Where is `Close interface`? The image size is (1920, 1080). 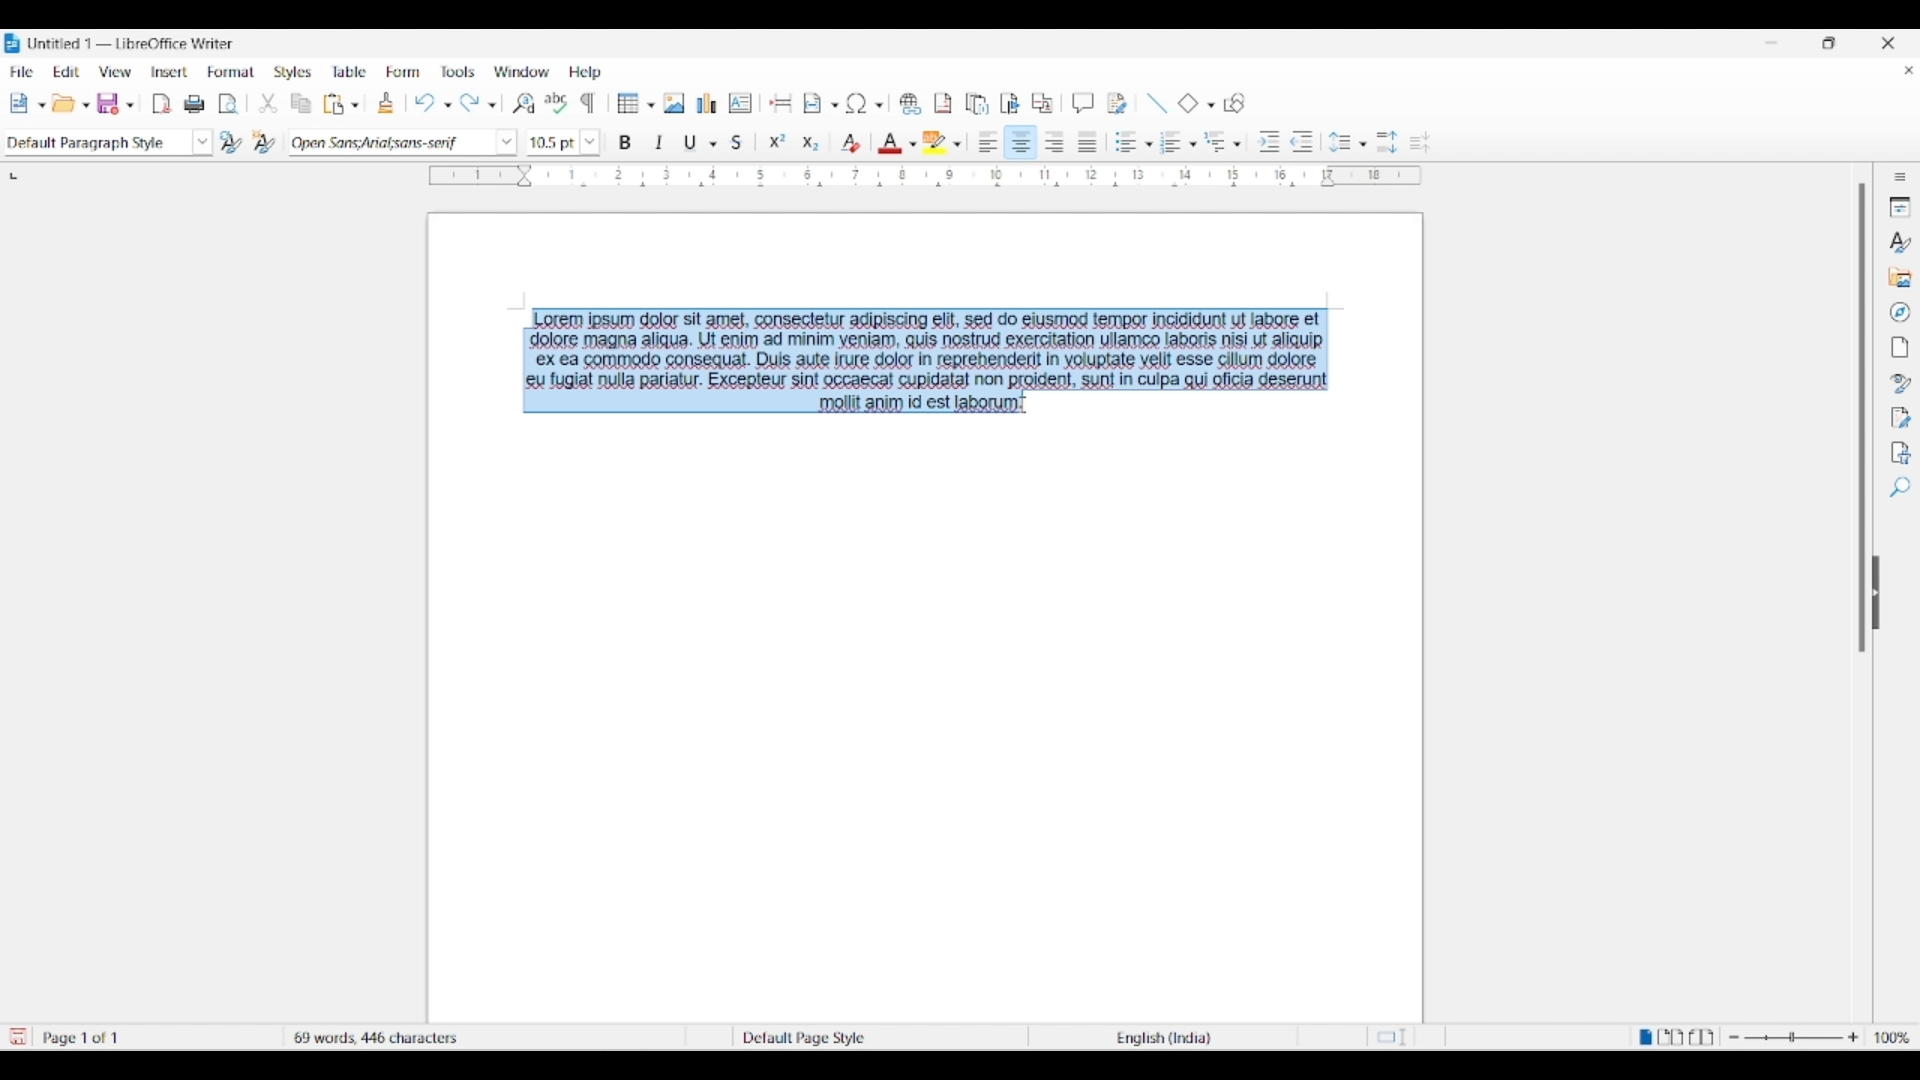
Close interface is located at coordinates (1887, 43).